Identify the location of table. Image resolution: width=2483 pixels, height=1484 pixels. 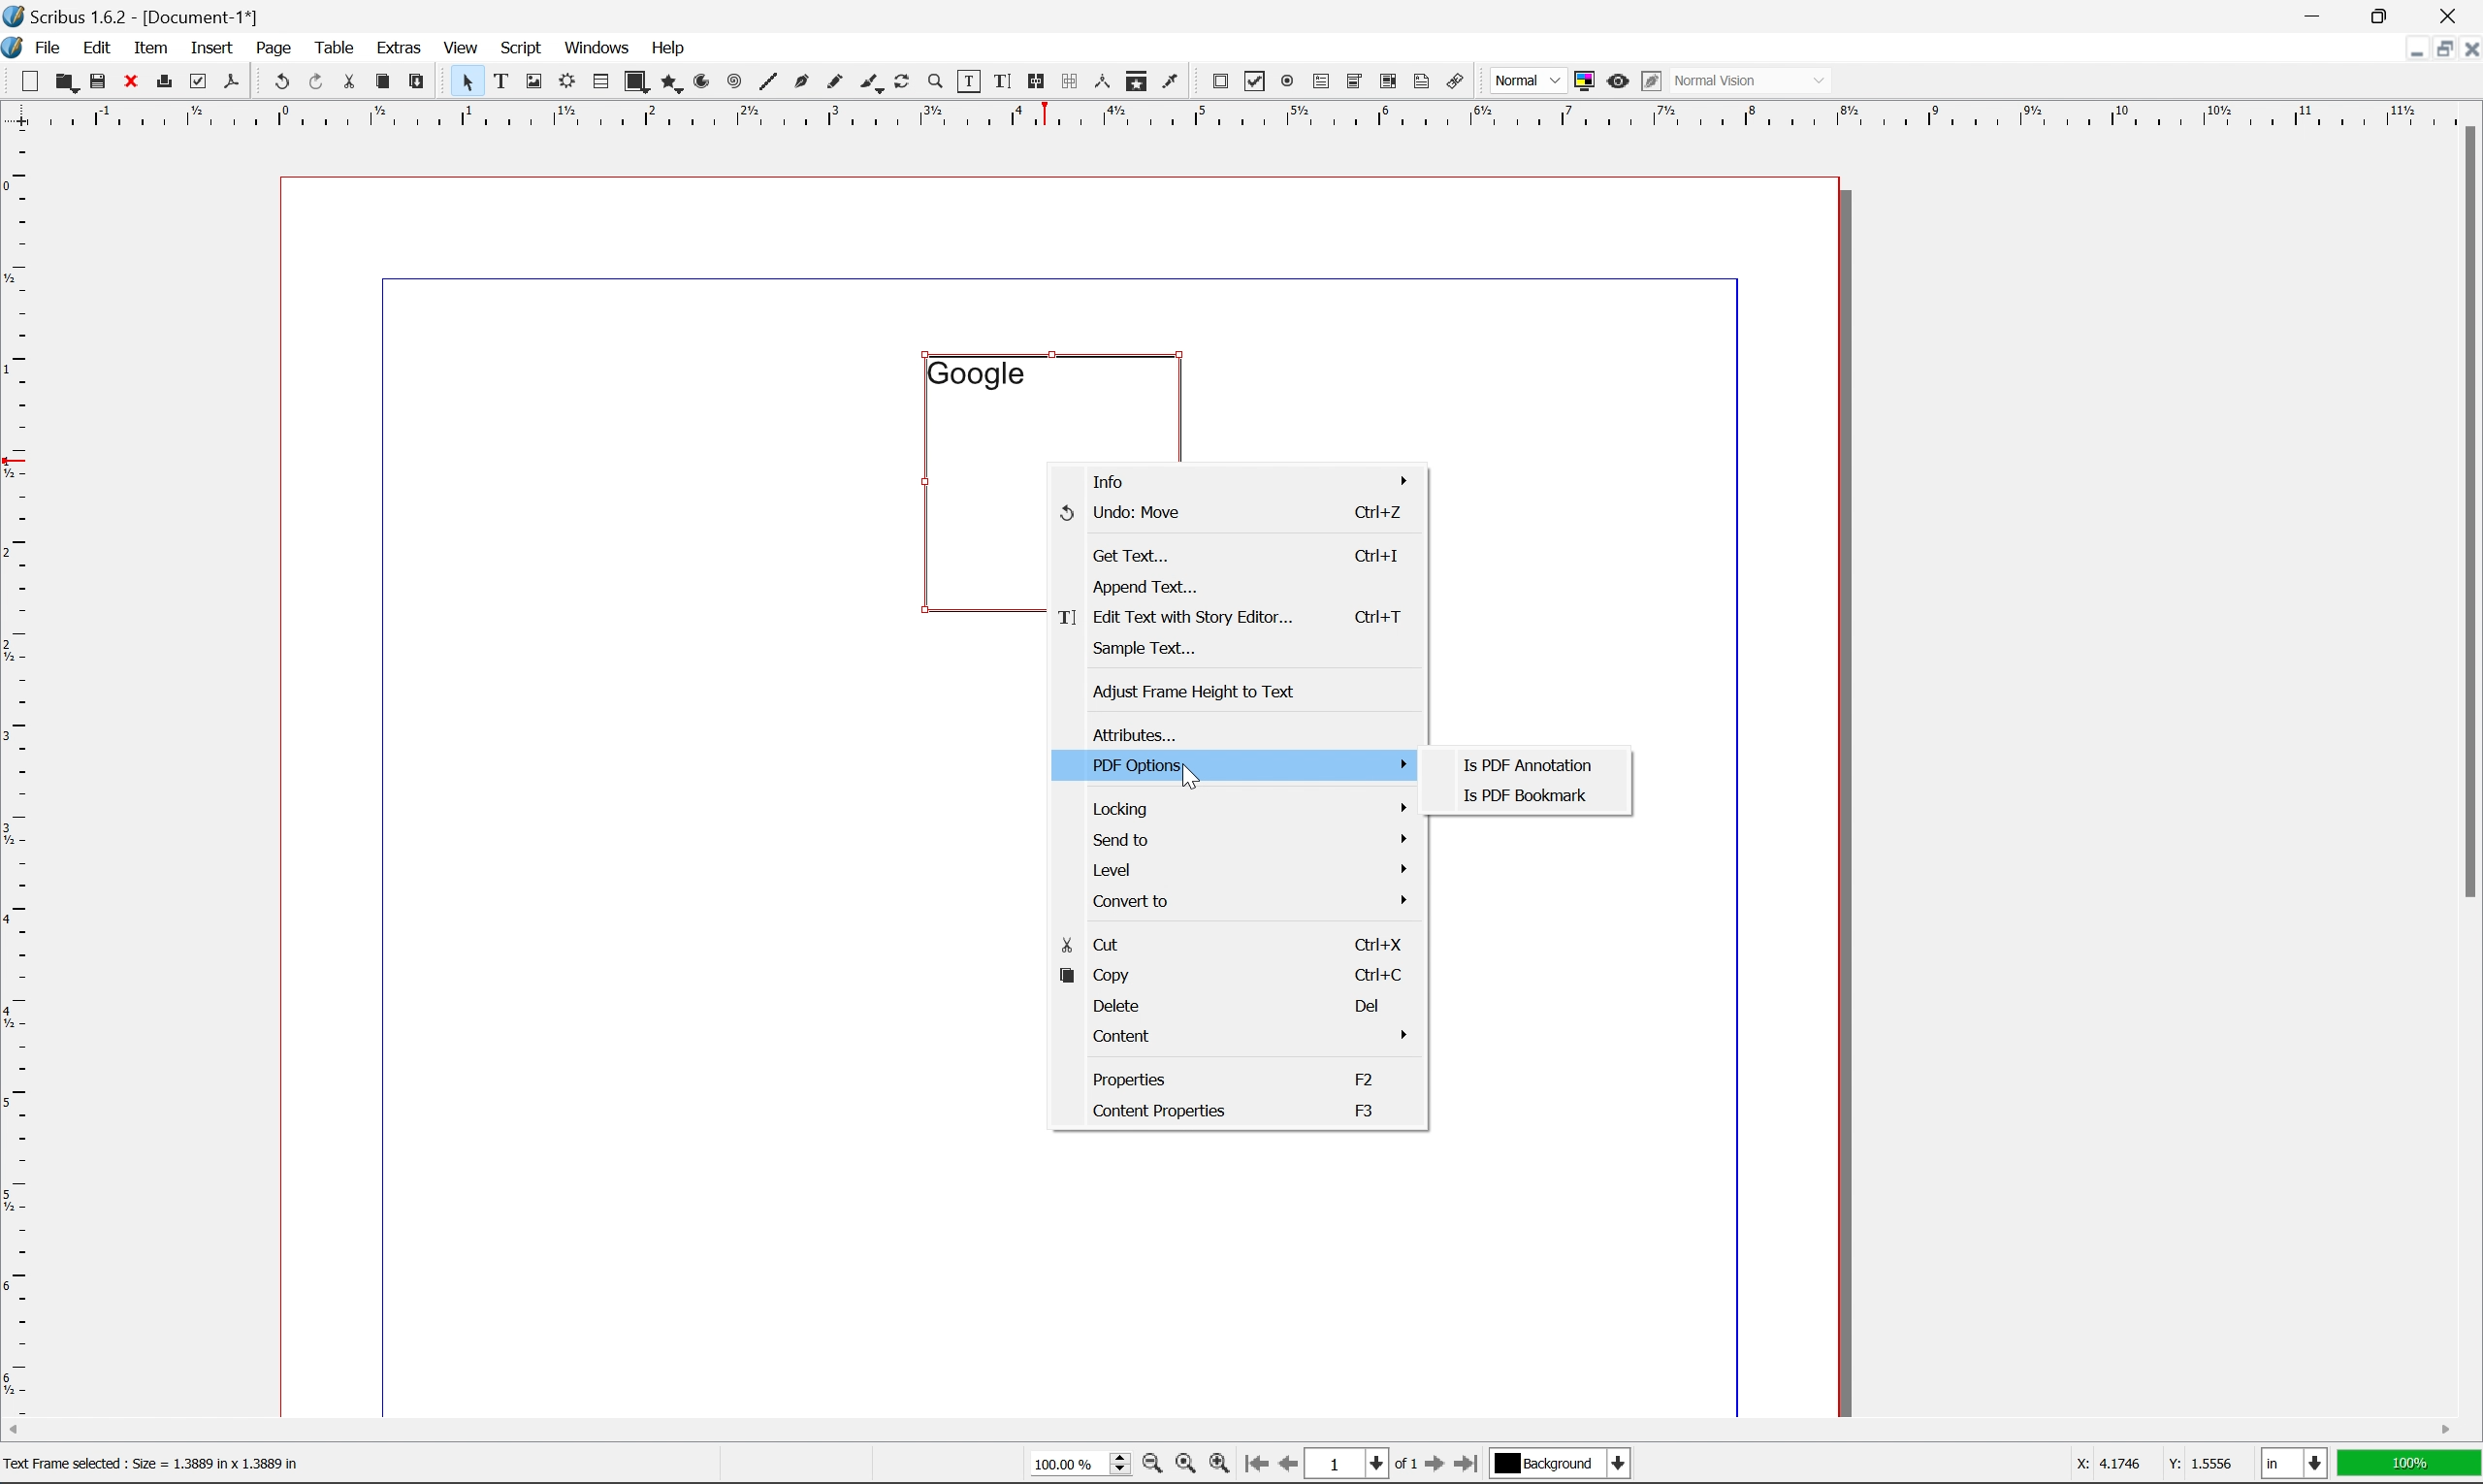
(335, 46).